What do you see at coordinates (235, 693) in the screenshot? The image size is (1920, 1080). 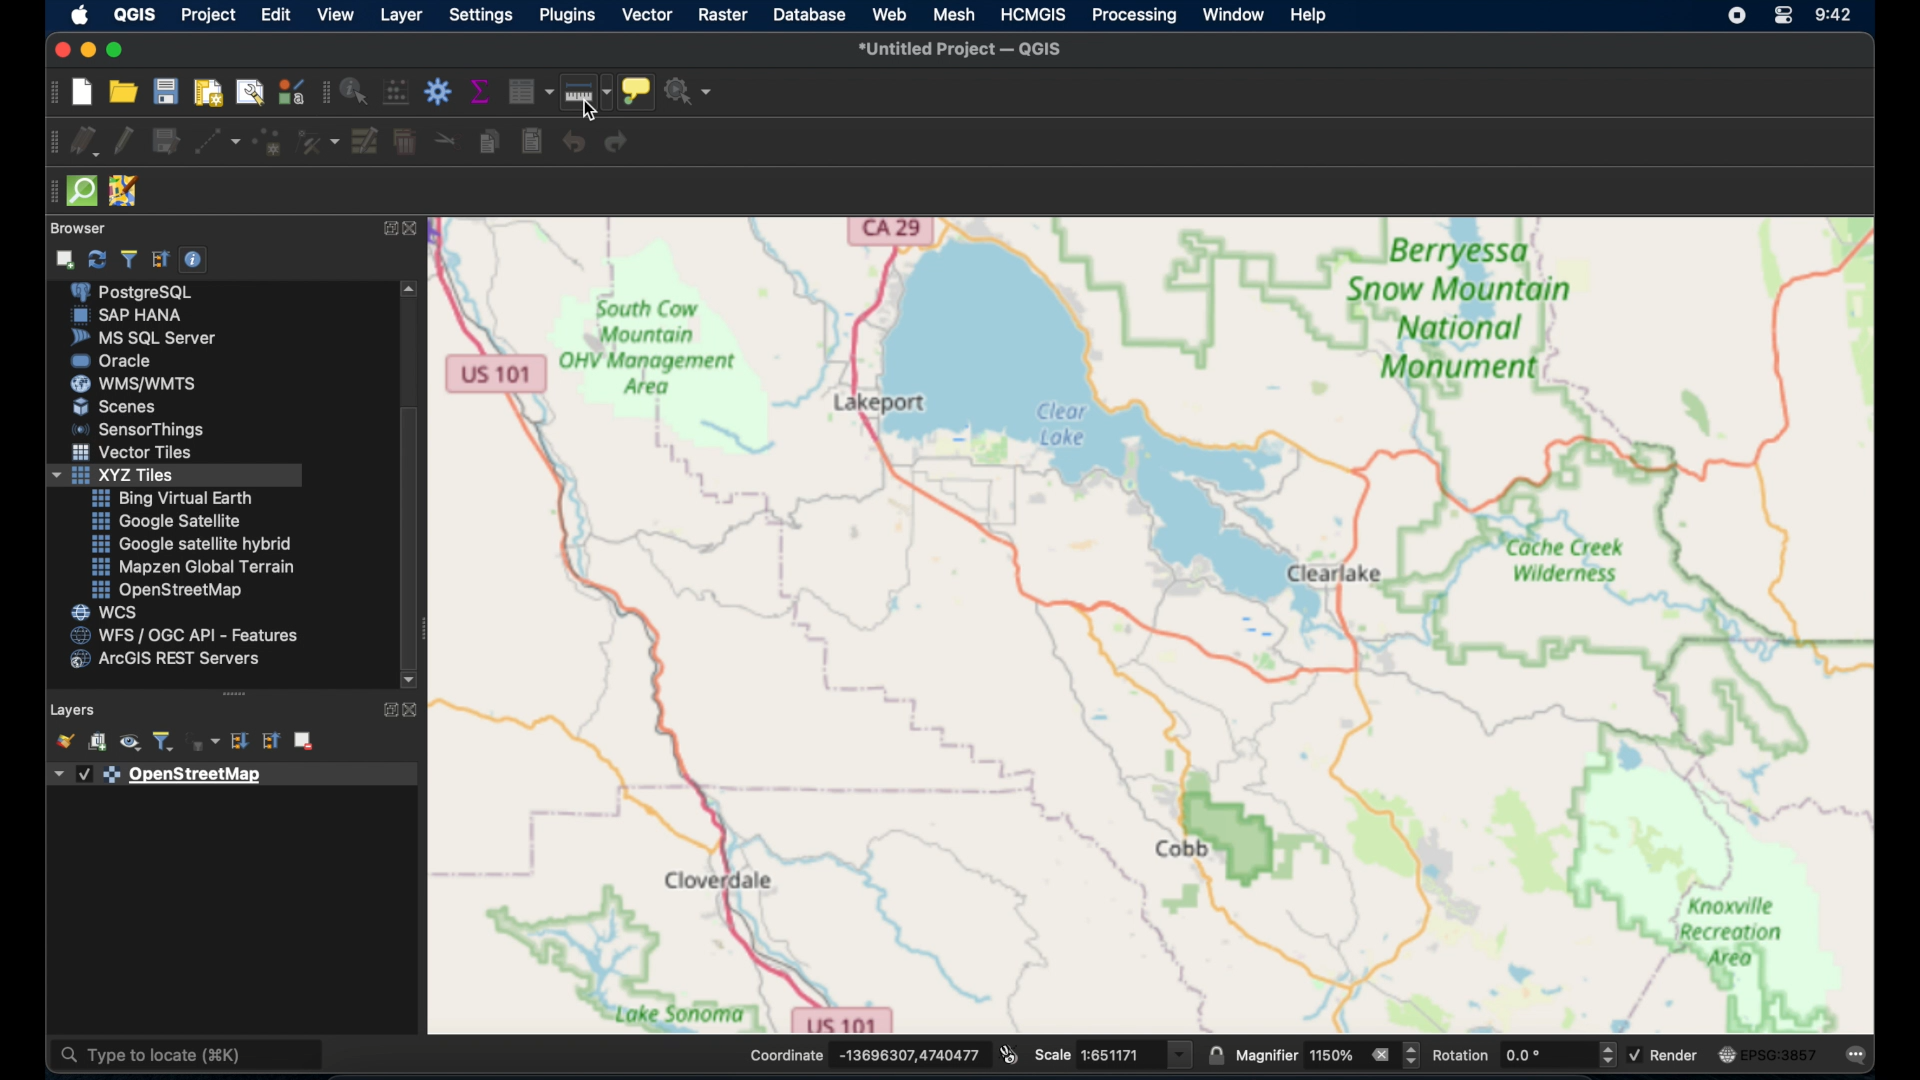 I see `drag handle` at bounding box center [235, 693].